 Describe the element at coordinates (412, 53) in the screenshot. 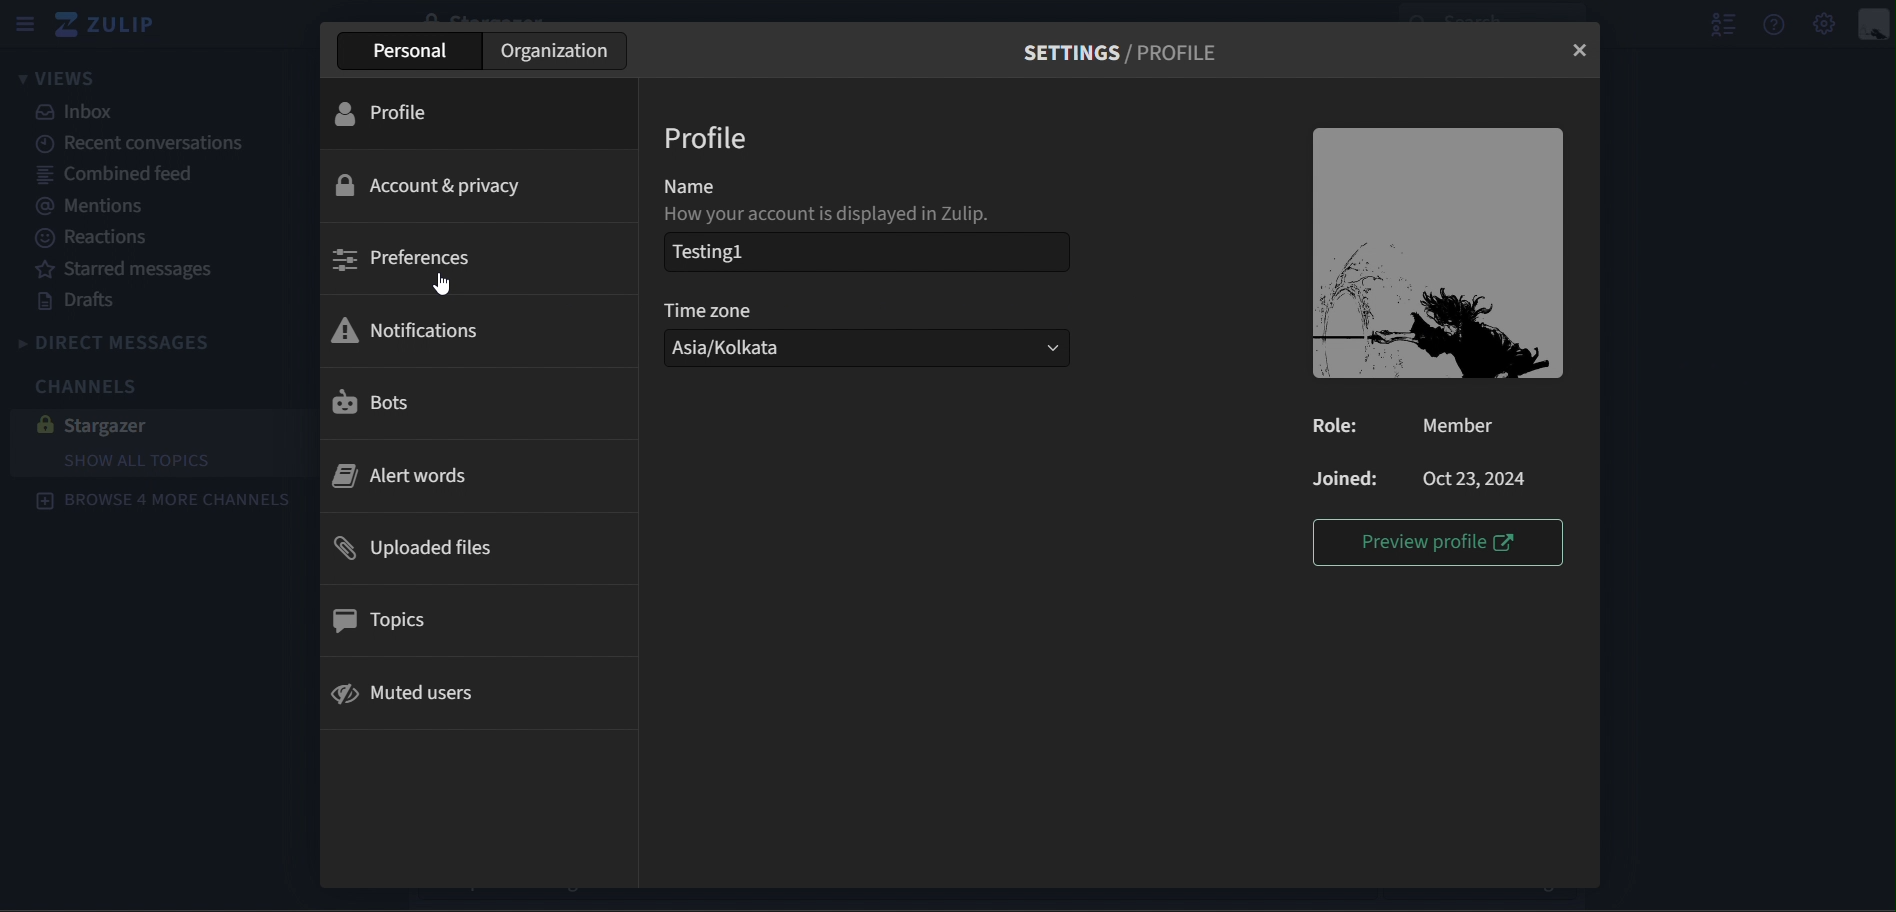

I see `personal ` at that location.